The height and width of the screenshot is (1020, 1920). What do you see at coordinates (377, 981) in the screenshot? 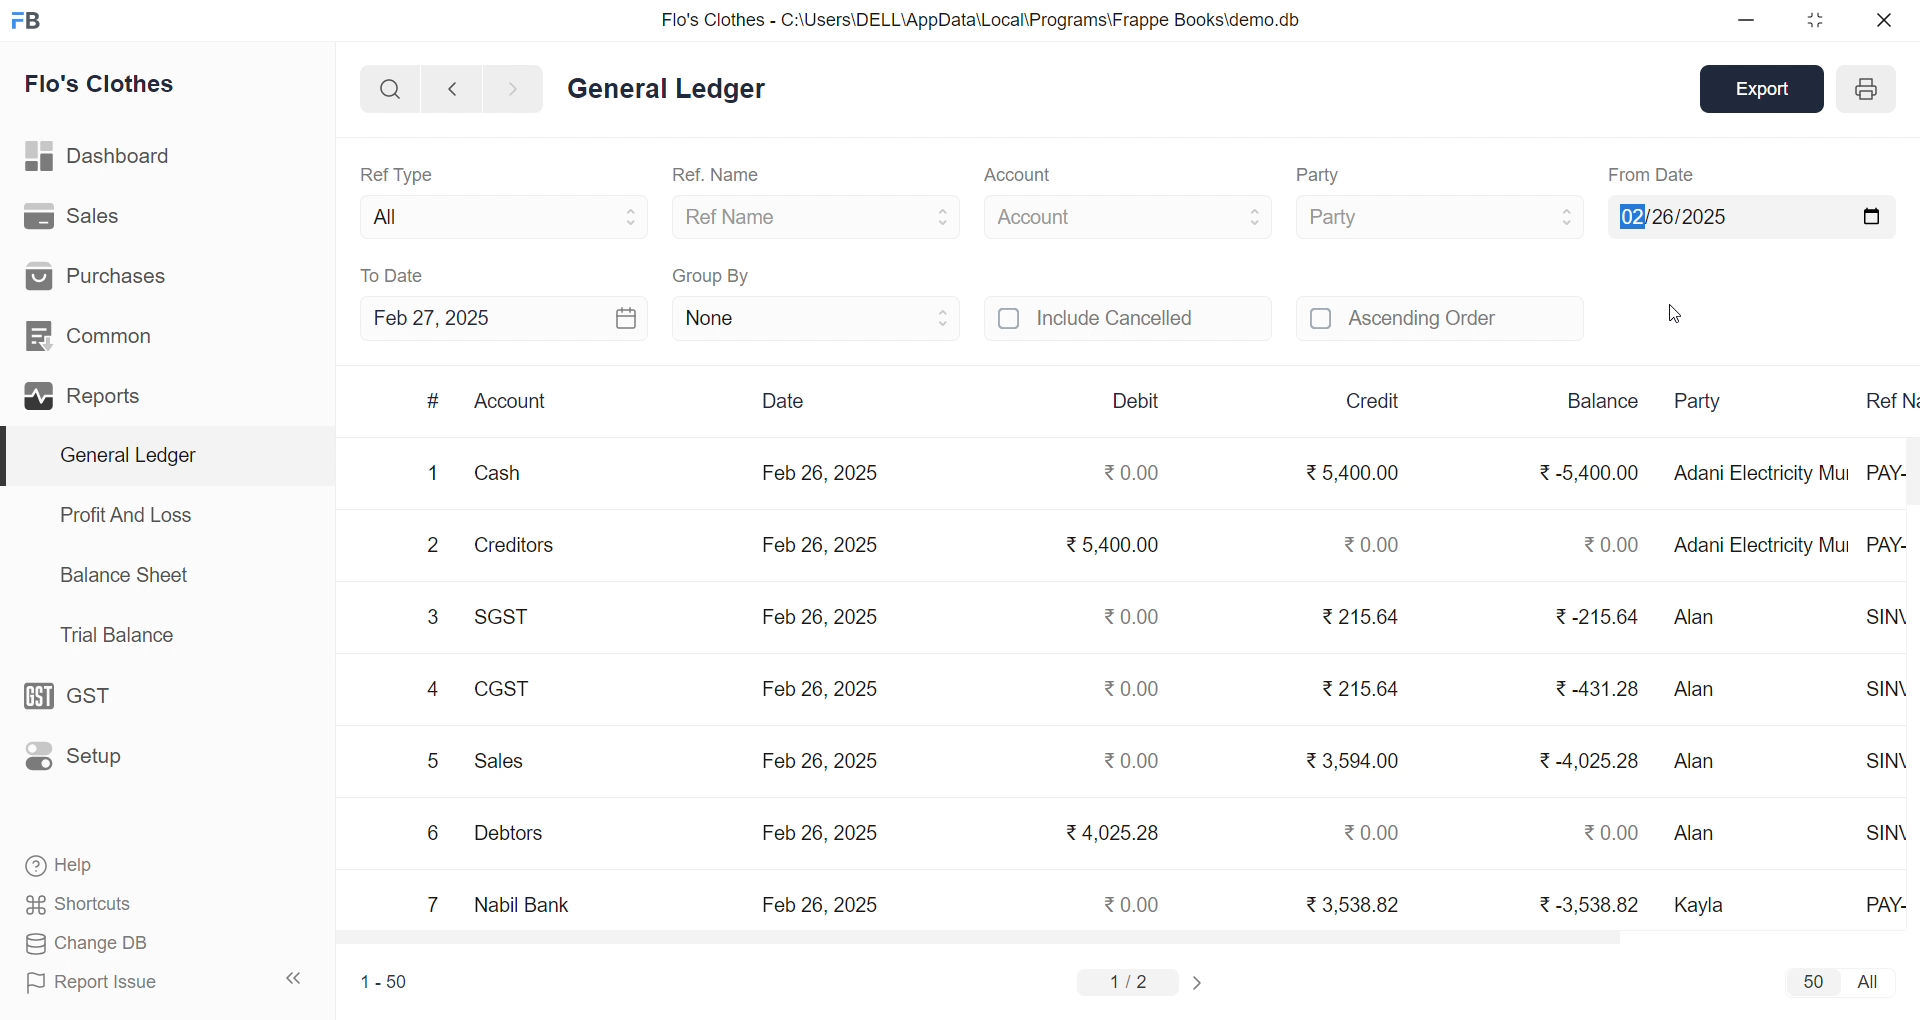
I see `1-50` at bounding box center [377, 981].